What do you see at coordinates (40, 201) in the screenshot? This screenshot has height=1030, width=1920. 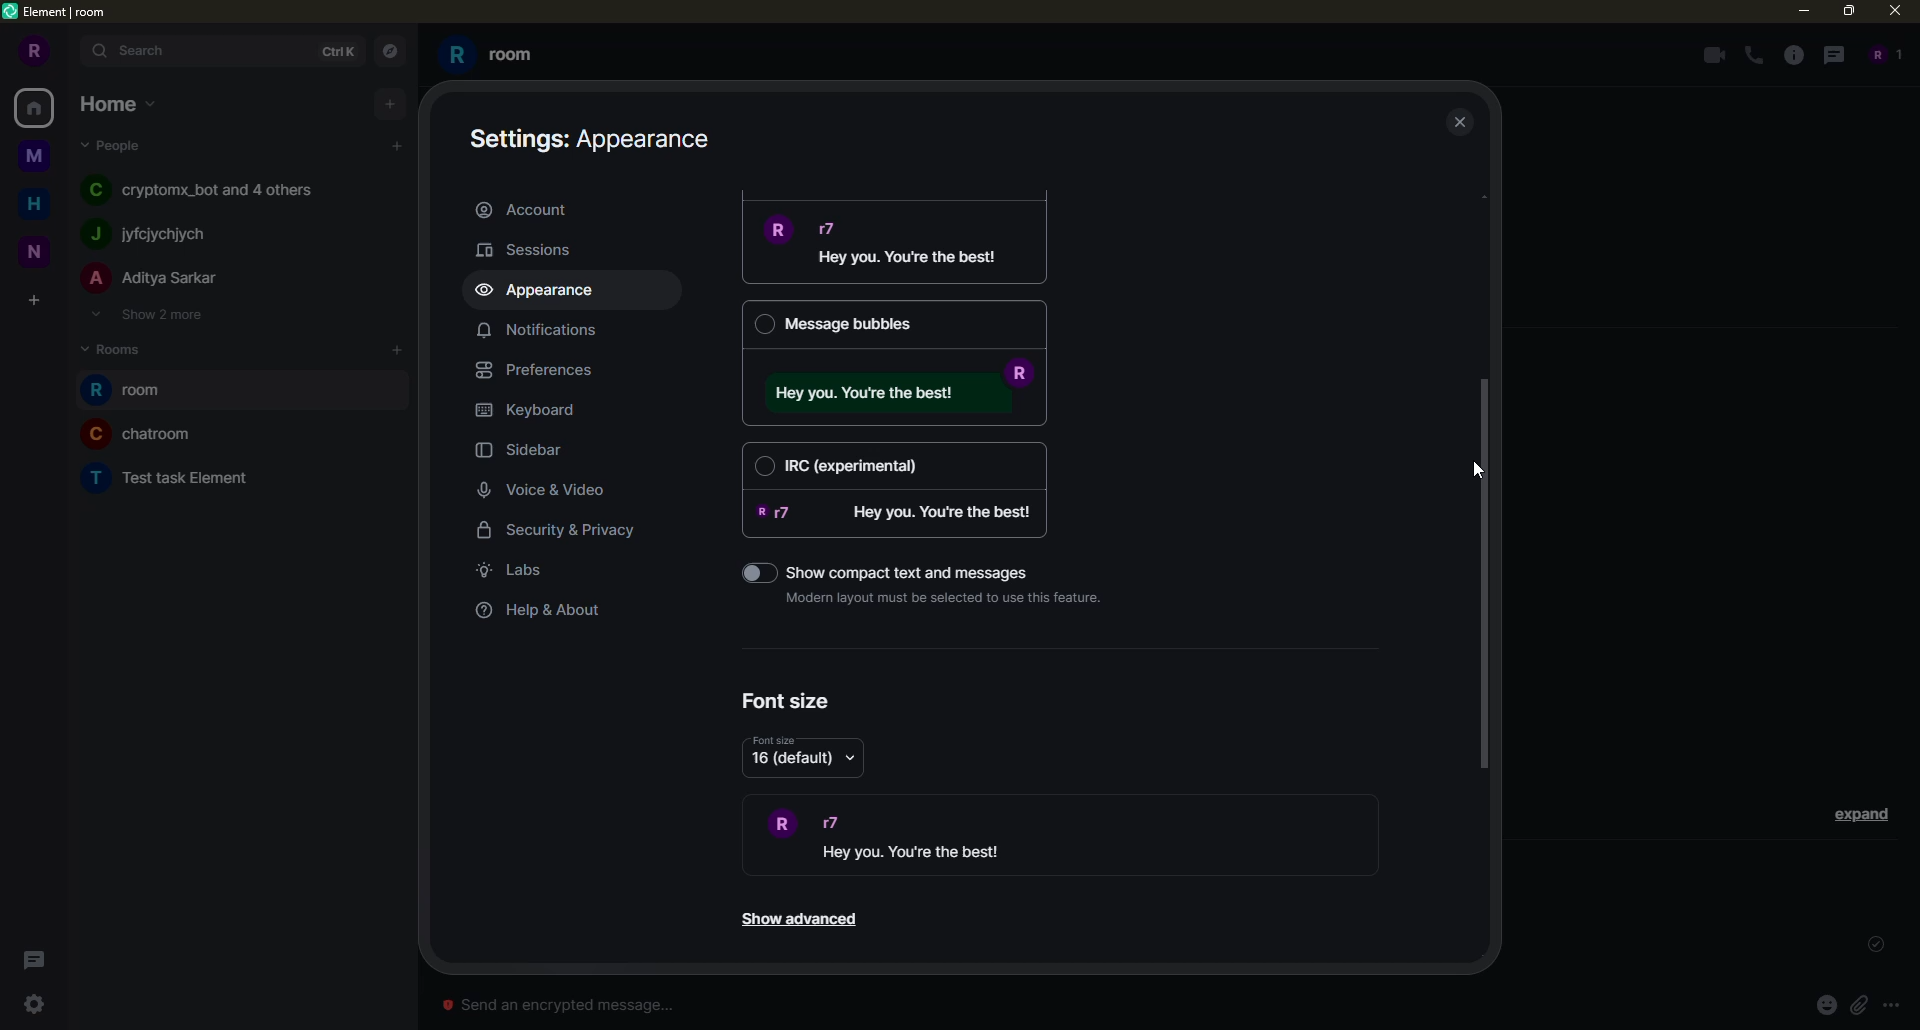 I see `home` at bounding box center [40, 201].